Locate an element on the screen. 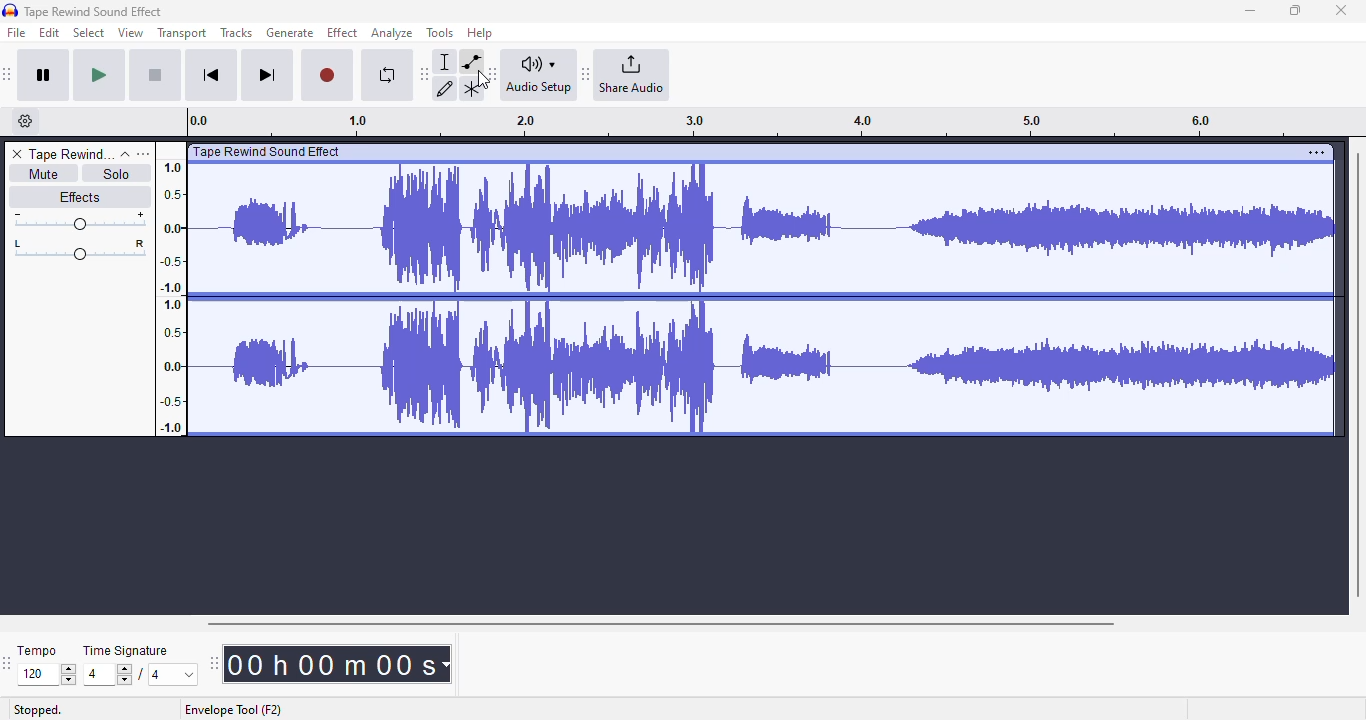  envelope tool (F2) is located at coordinates (233, 710).